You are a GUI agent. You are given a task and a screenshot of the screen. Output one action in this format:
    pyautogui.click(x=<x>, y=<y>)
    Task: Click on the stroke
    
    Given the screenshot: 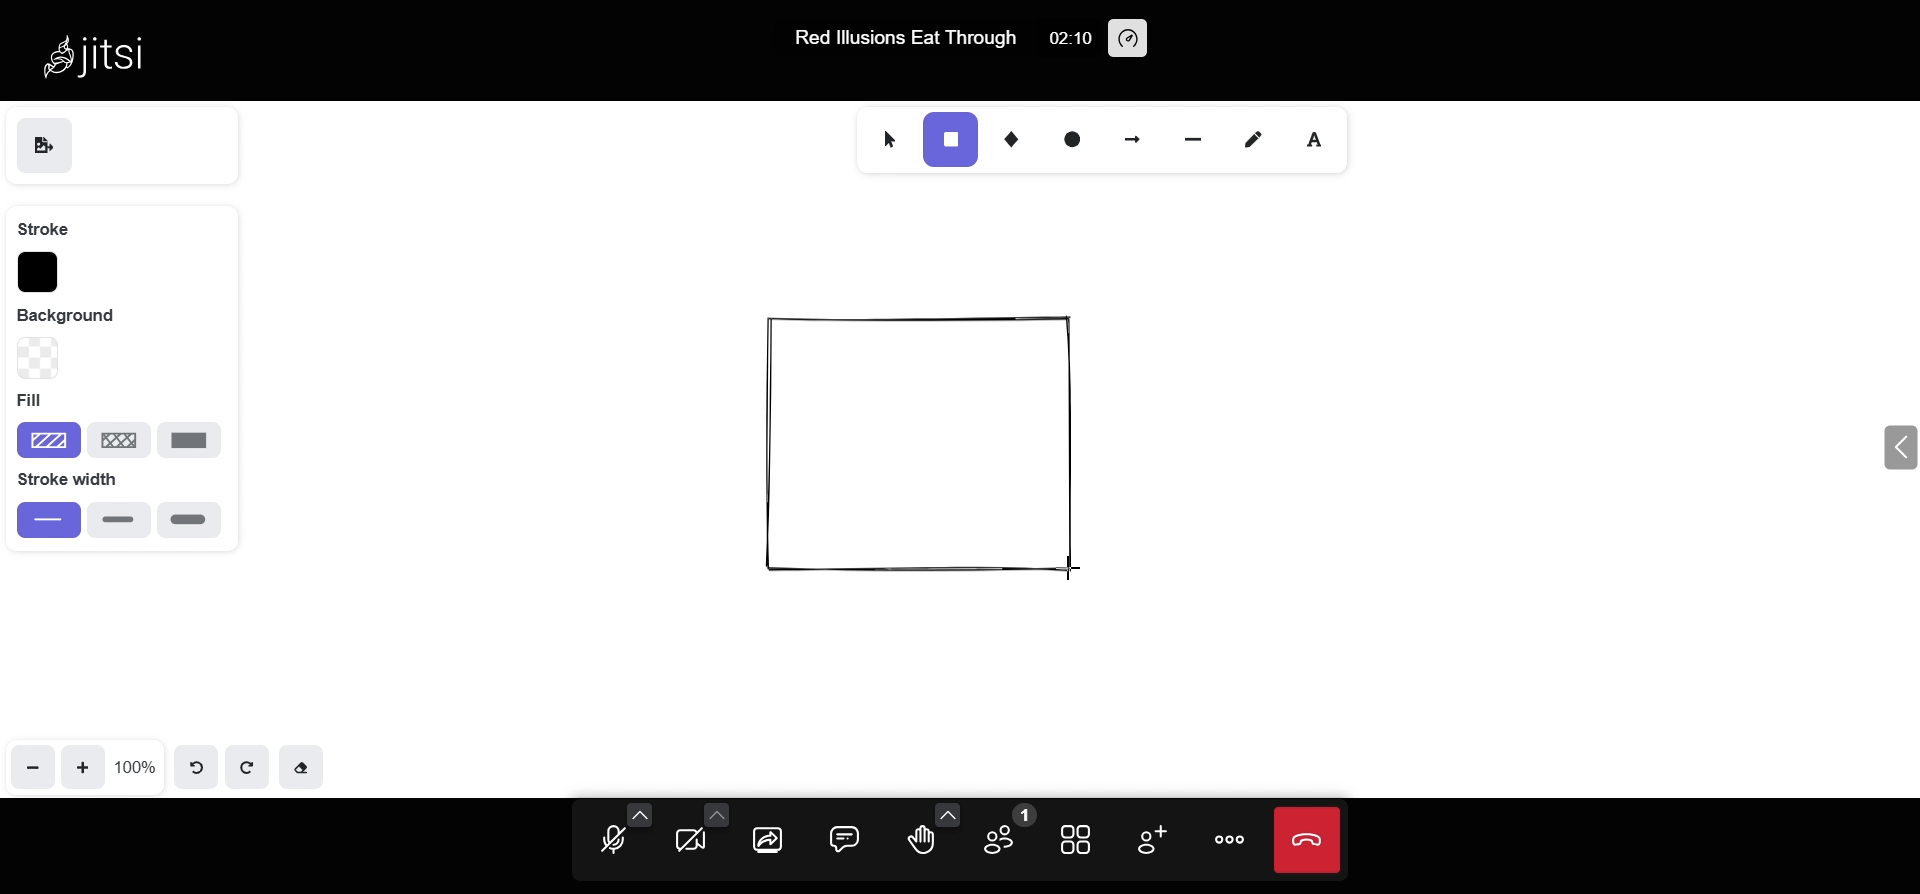 What is the action you would take?
    pyautogui.click(x=43, y=227)
    